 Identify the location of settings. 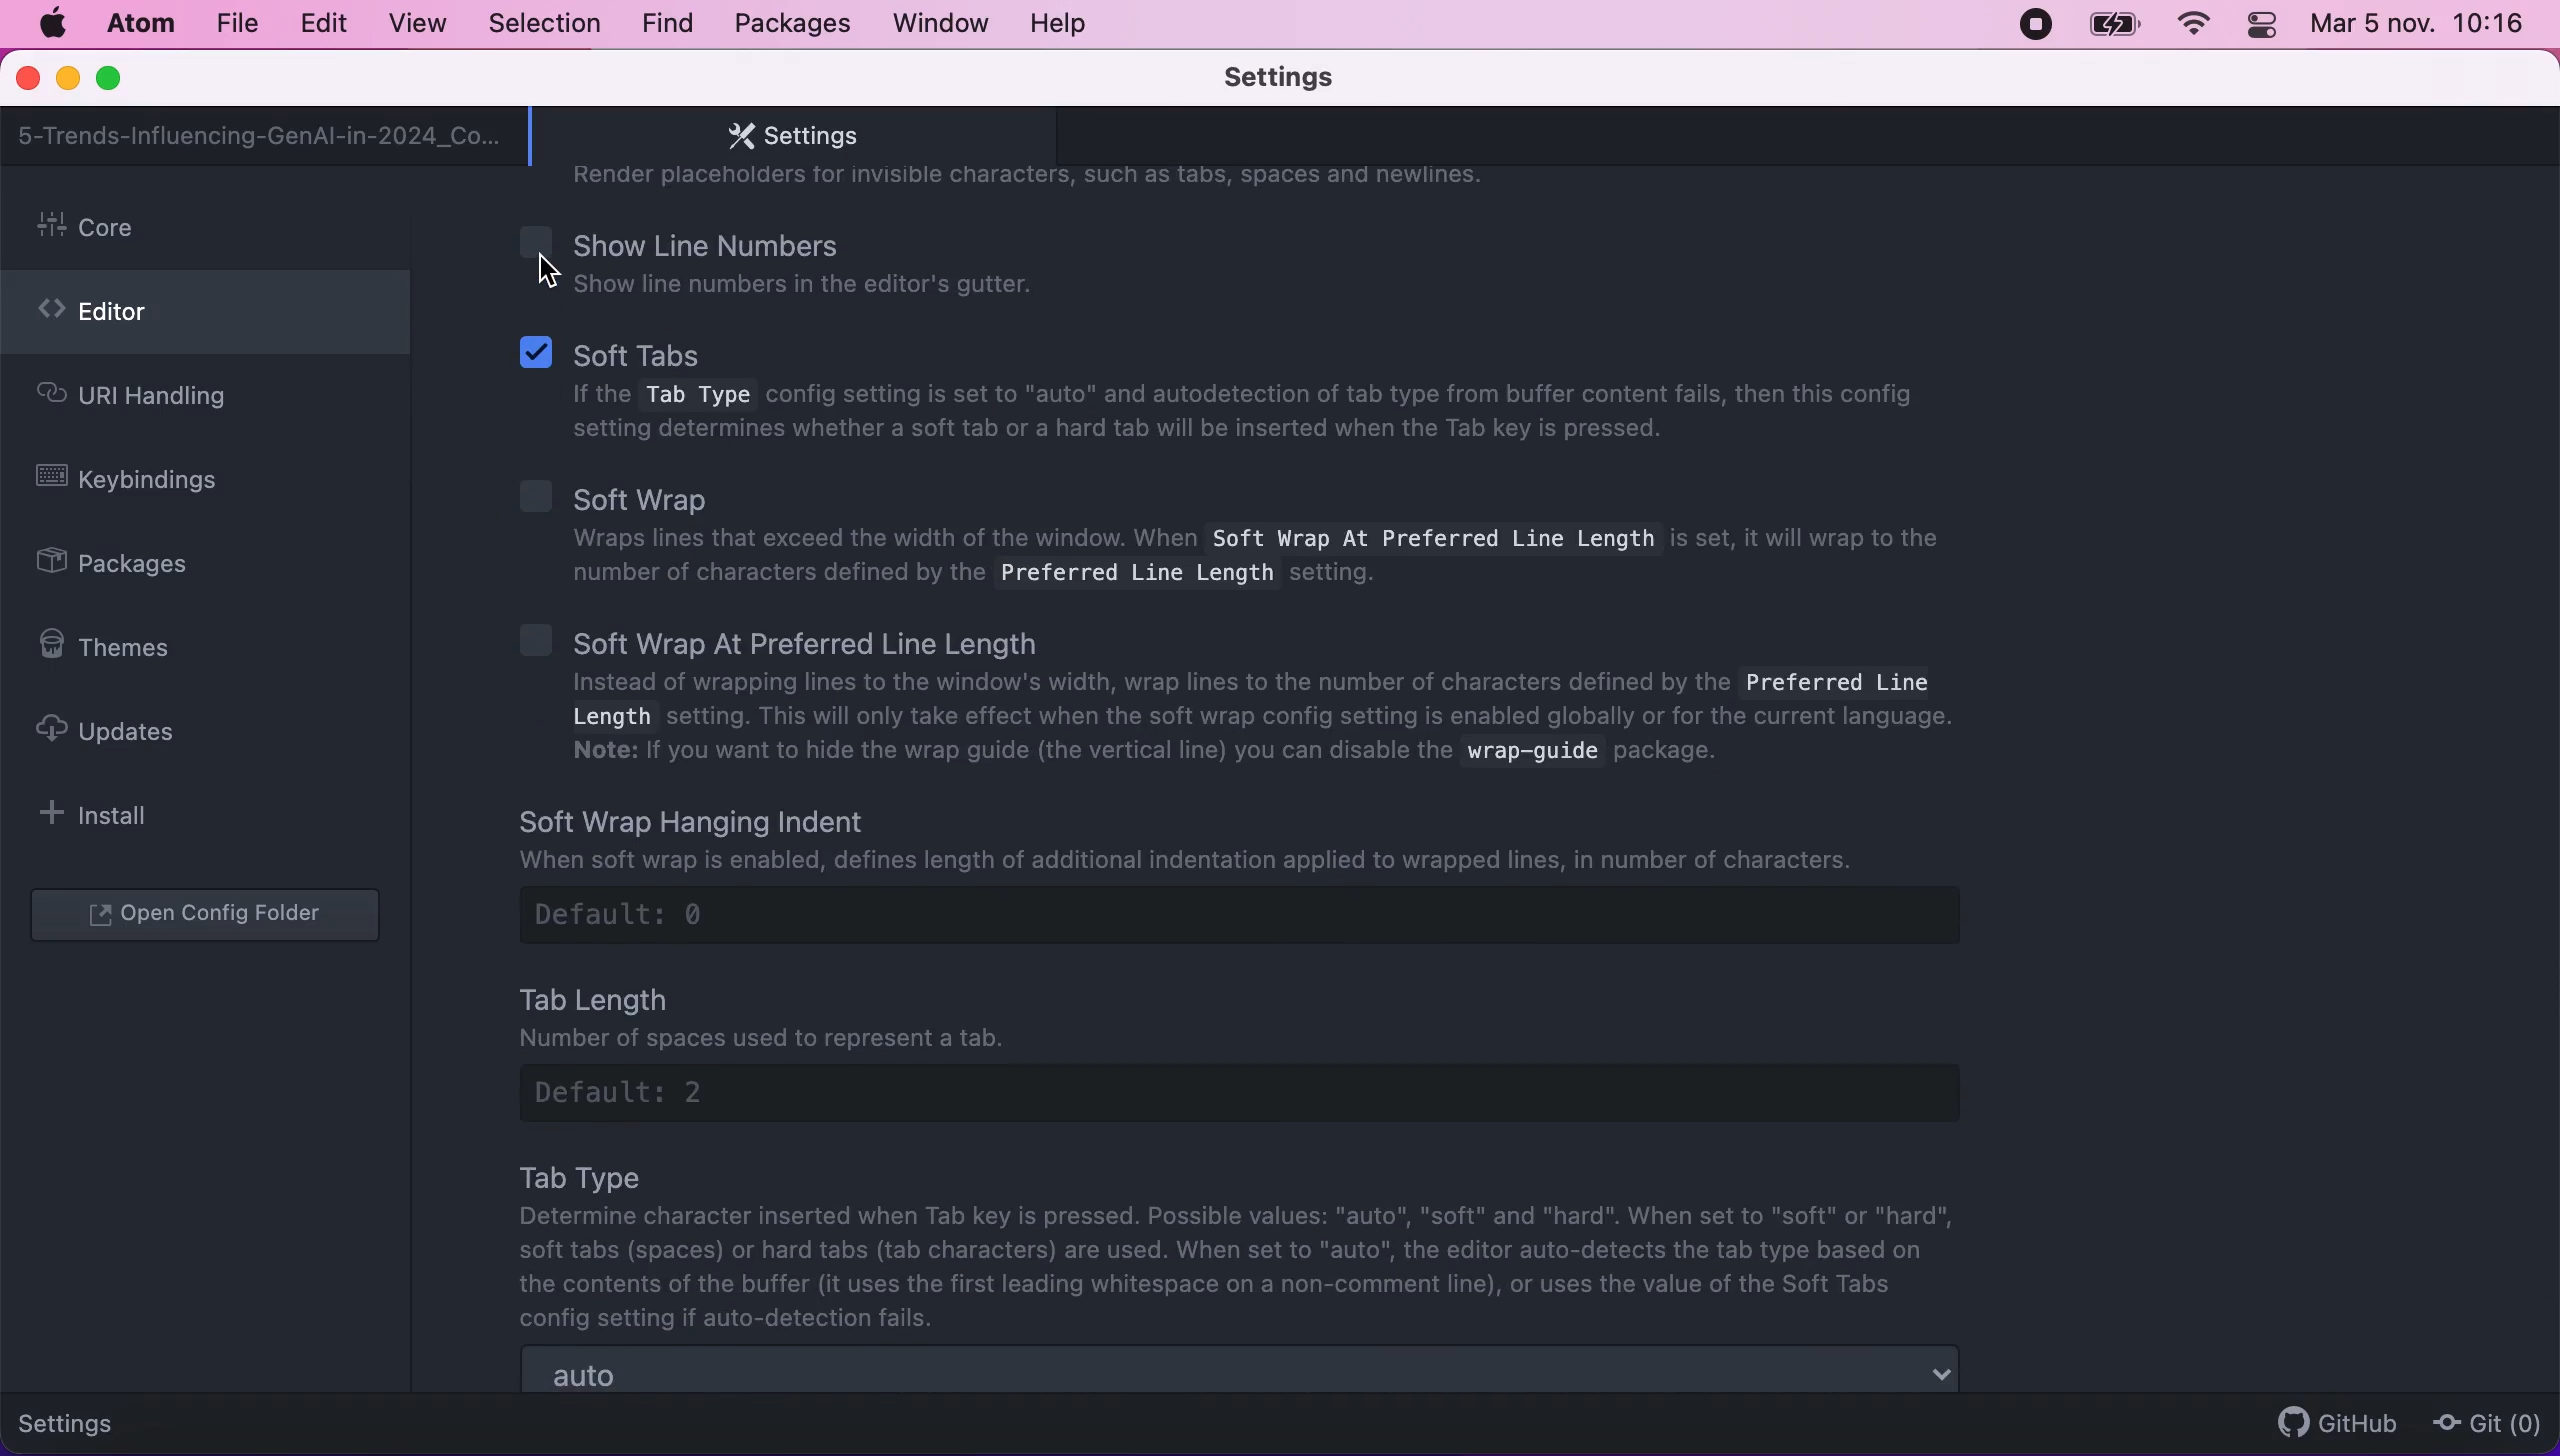
(1309, 79).